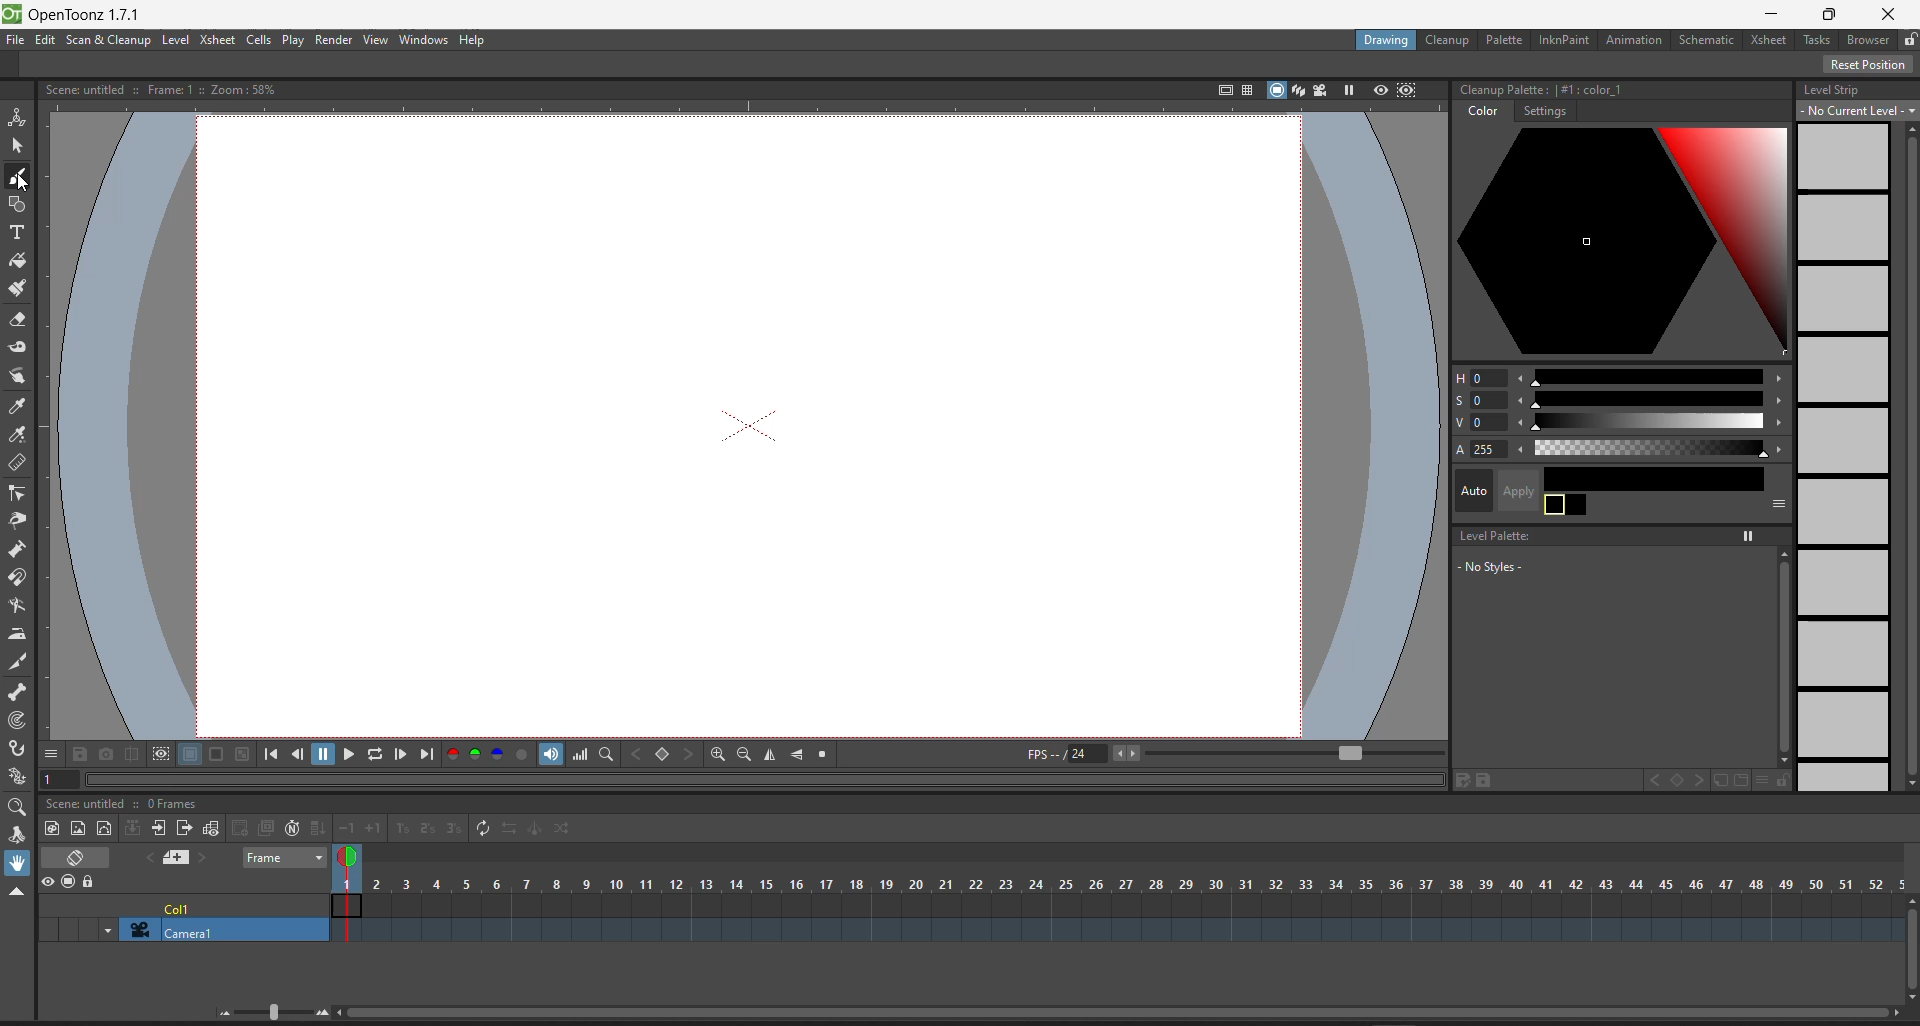 The image size is (1920, 1026). What do you see at coordinates (717, 756) in the screenshot?
I see `zoom in` at bounding box center [717, 756].